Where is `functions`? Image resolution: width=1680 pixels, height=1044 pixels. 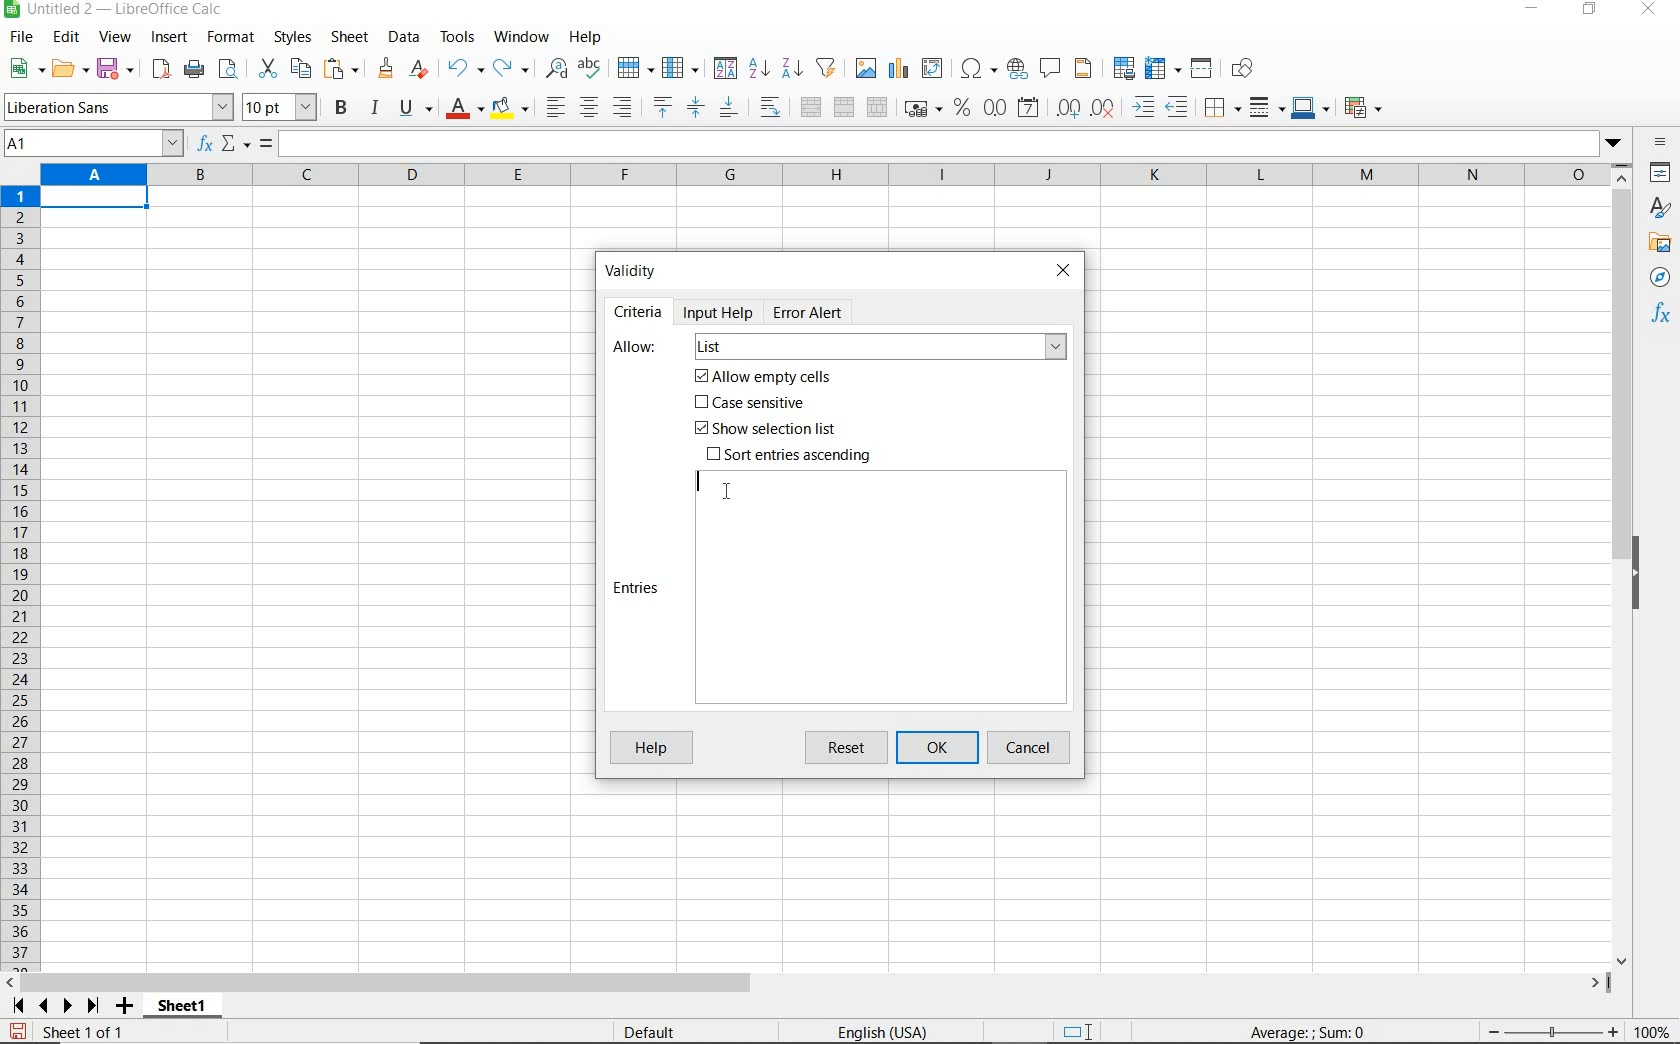 functions is located at coordinates (1664, 315).